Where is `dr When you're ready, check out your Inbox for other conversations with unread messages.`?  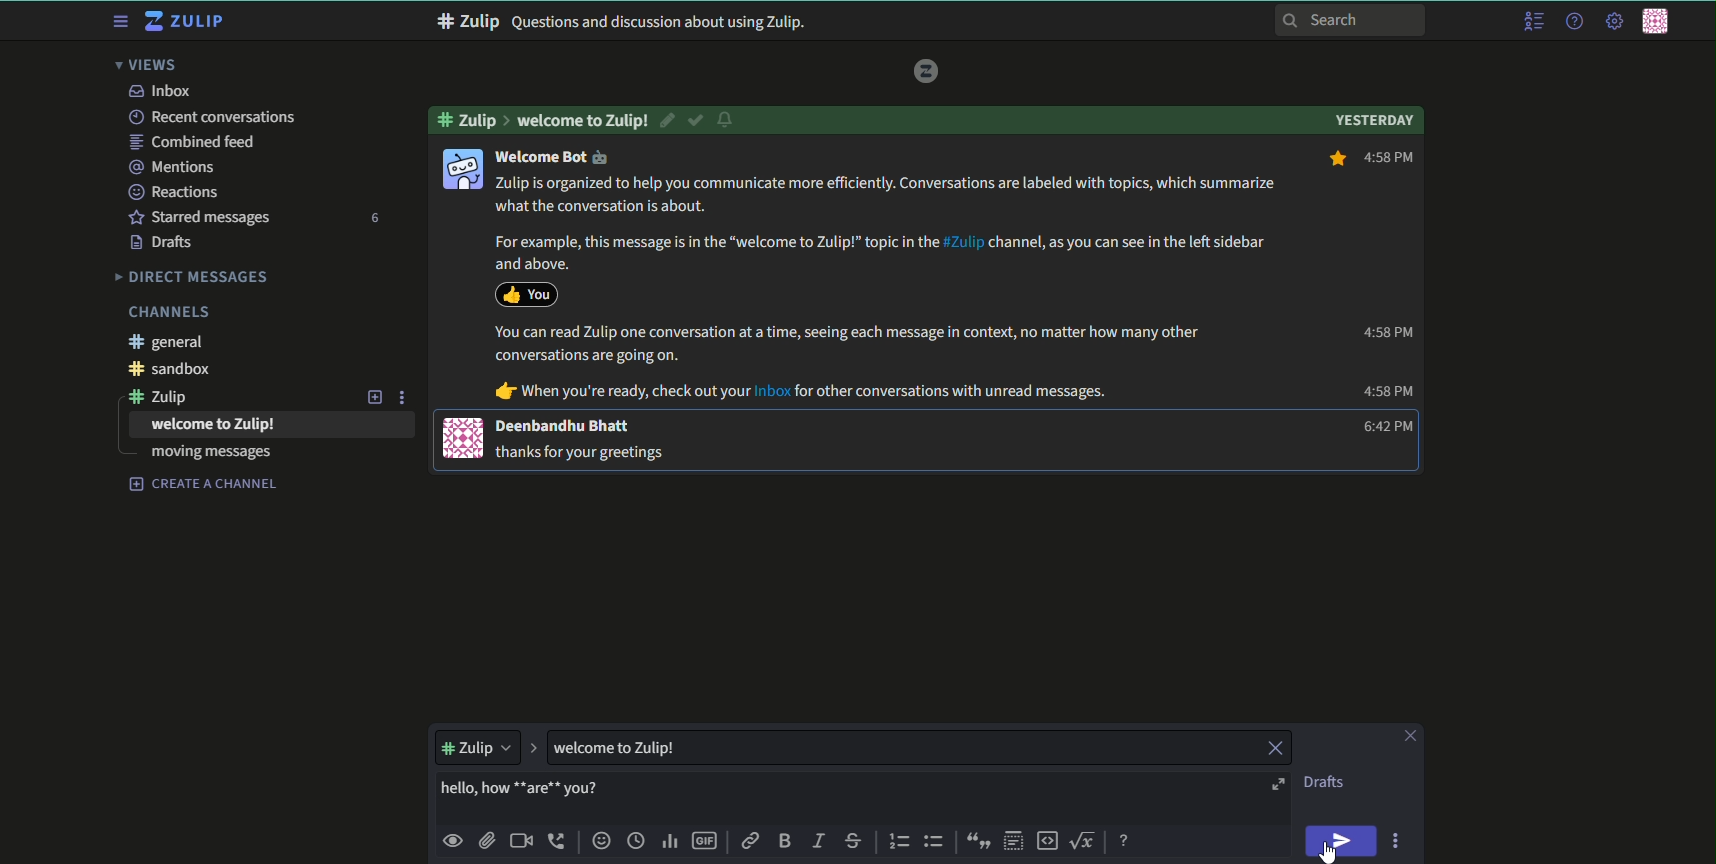 dr When you're ready, check out your Inbox for other conversations with unread messages. is located at coordinates (799, 392).